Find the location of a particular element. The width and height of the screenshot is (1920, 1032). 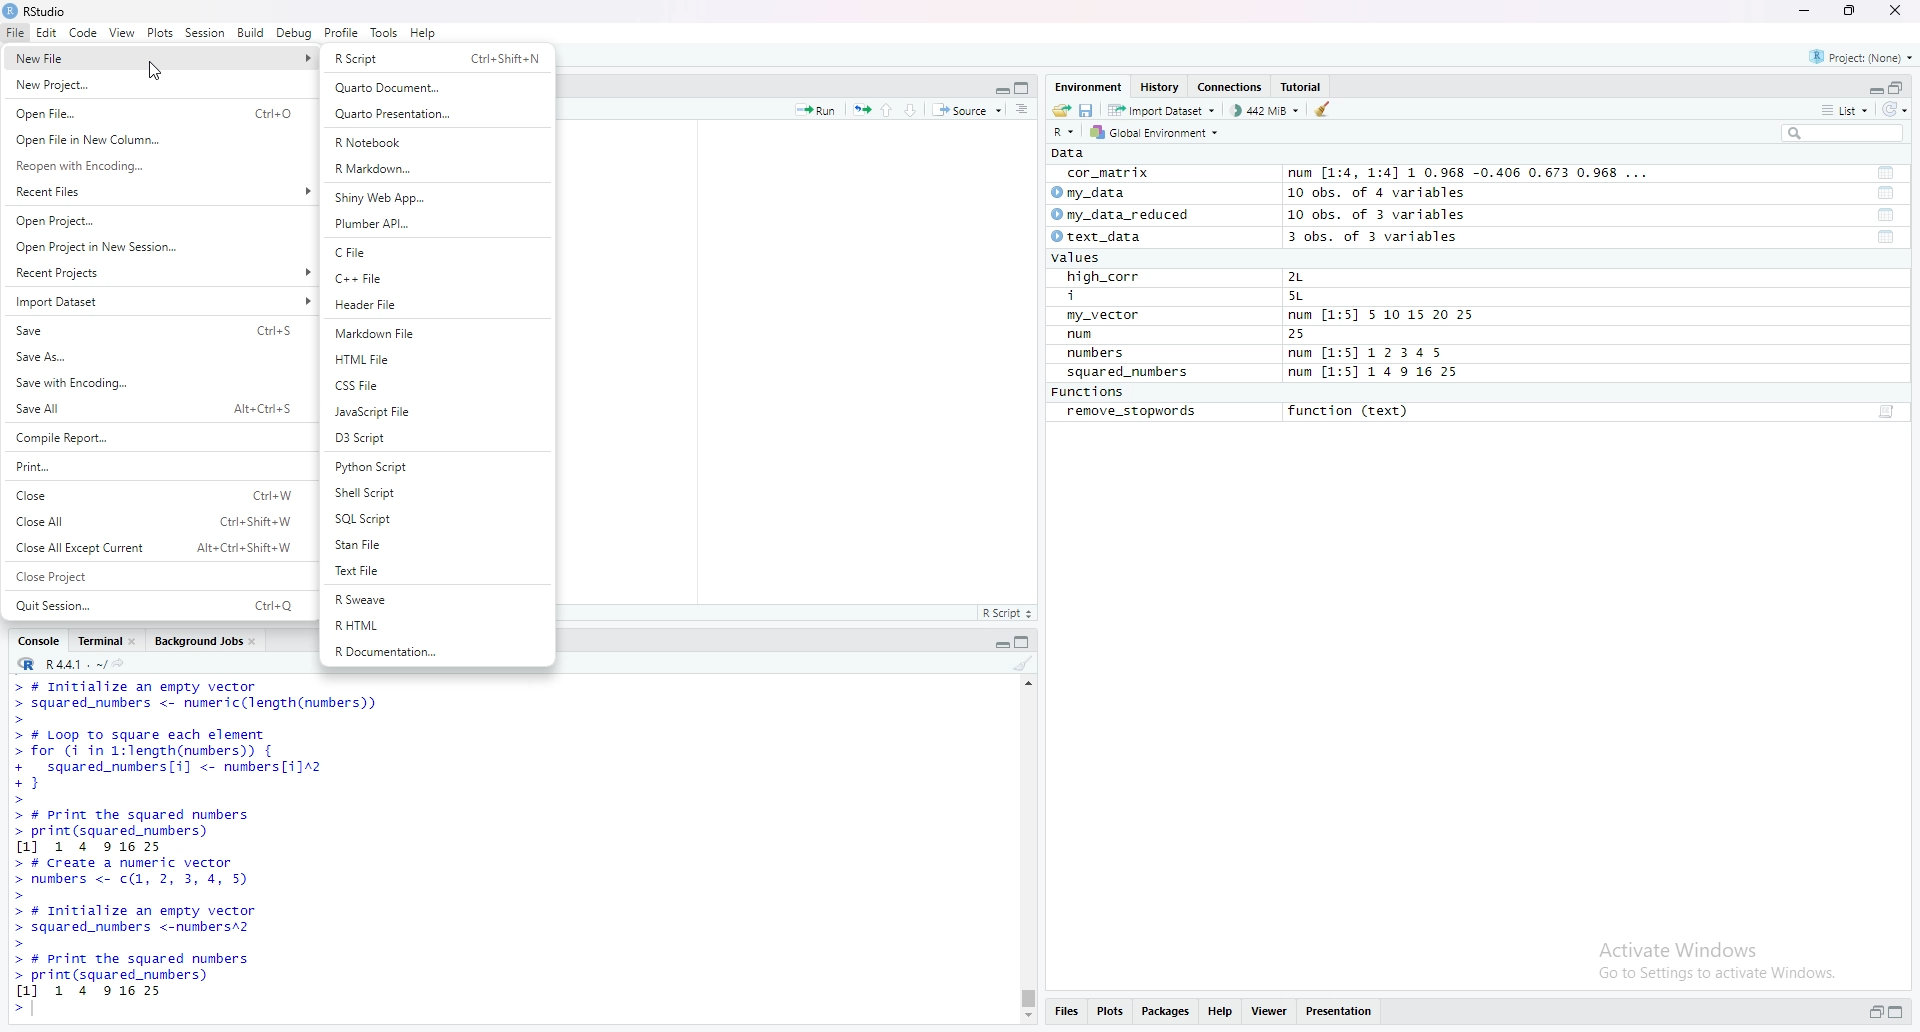

Connections is located at coordinates (1232, 86).